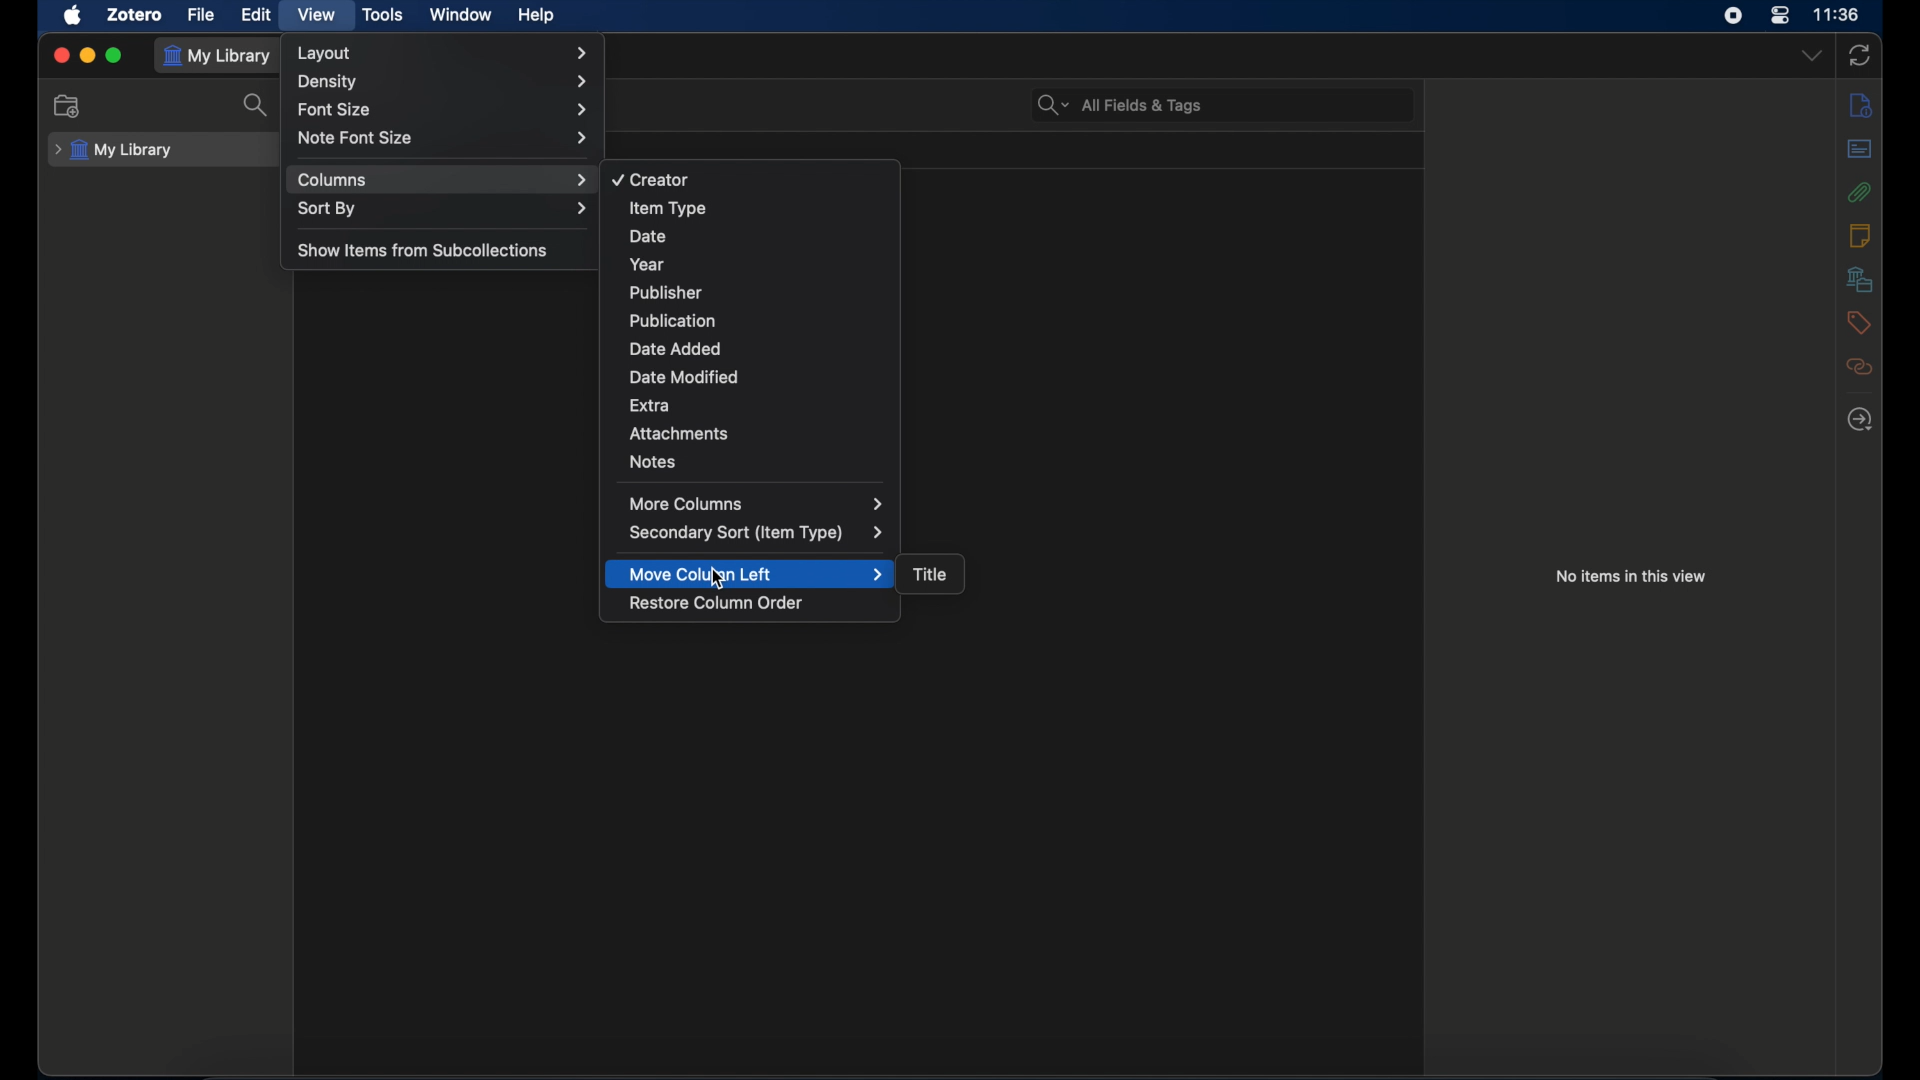 The height and width of the screenshot is (1080, 1920). I want to click on libraries, so click(1861, 280).